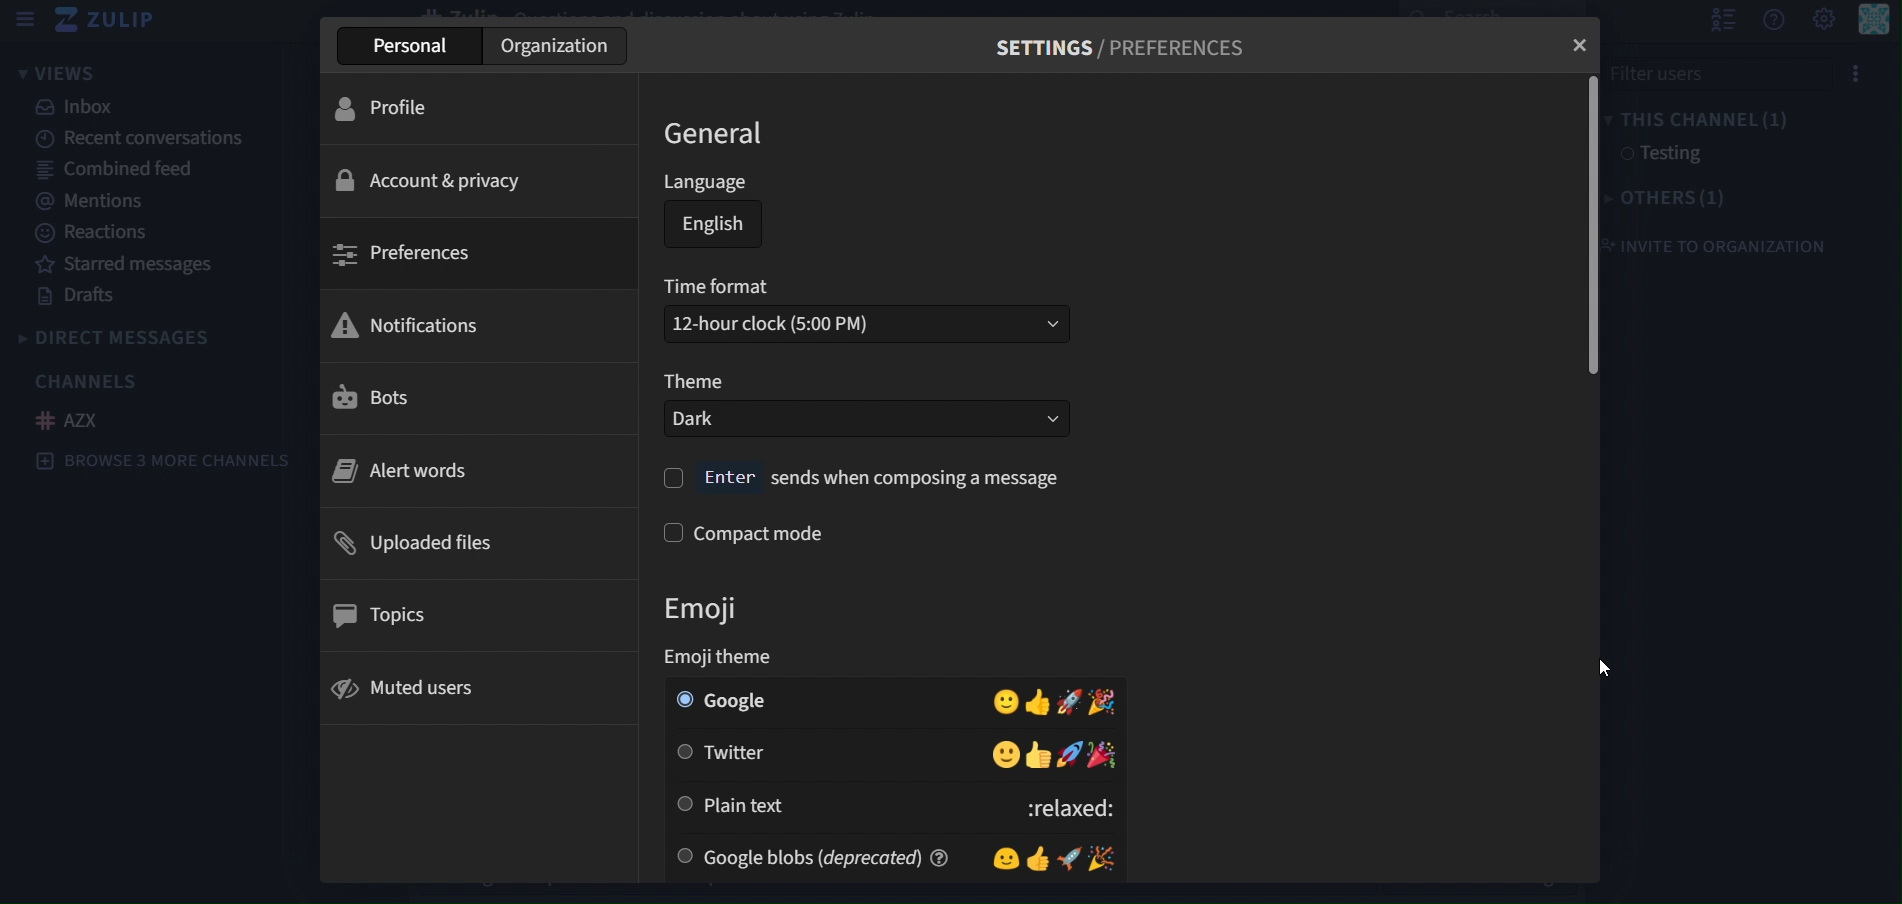 The width and height of the screenshot is (1902, 904). What do you see at coordinates (1717, 21) in the screenshot?
I see `hide user list` at bounding box center [1717, 21].